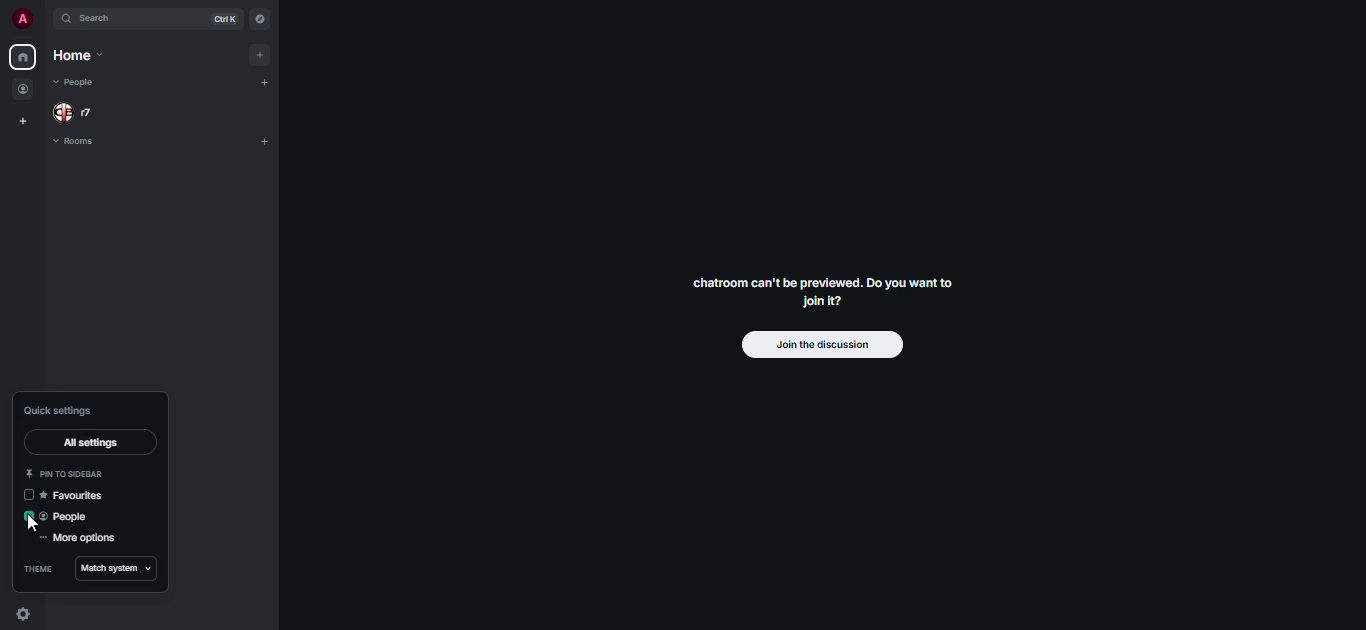 The image size is (1366, 630). What do you see at coordinates (88, 442) in the screenshot?
I see `all settings` at bounding box center [88, 442].